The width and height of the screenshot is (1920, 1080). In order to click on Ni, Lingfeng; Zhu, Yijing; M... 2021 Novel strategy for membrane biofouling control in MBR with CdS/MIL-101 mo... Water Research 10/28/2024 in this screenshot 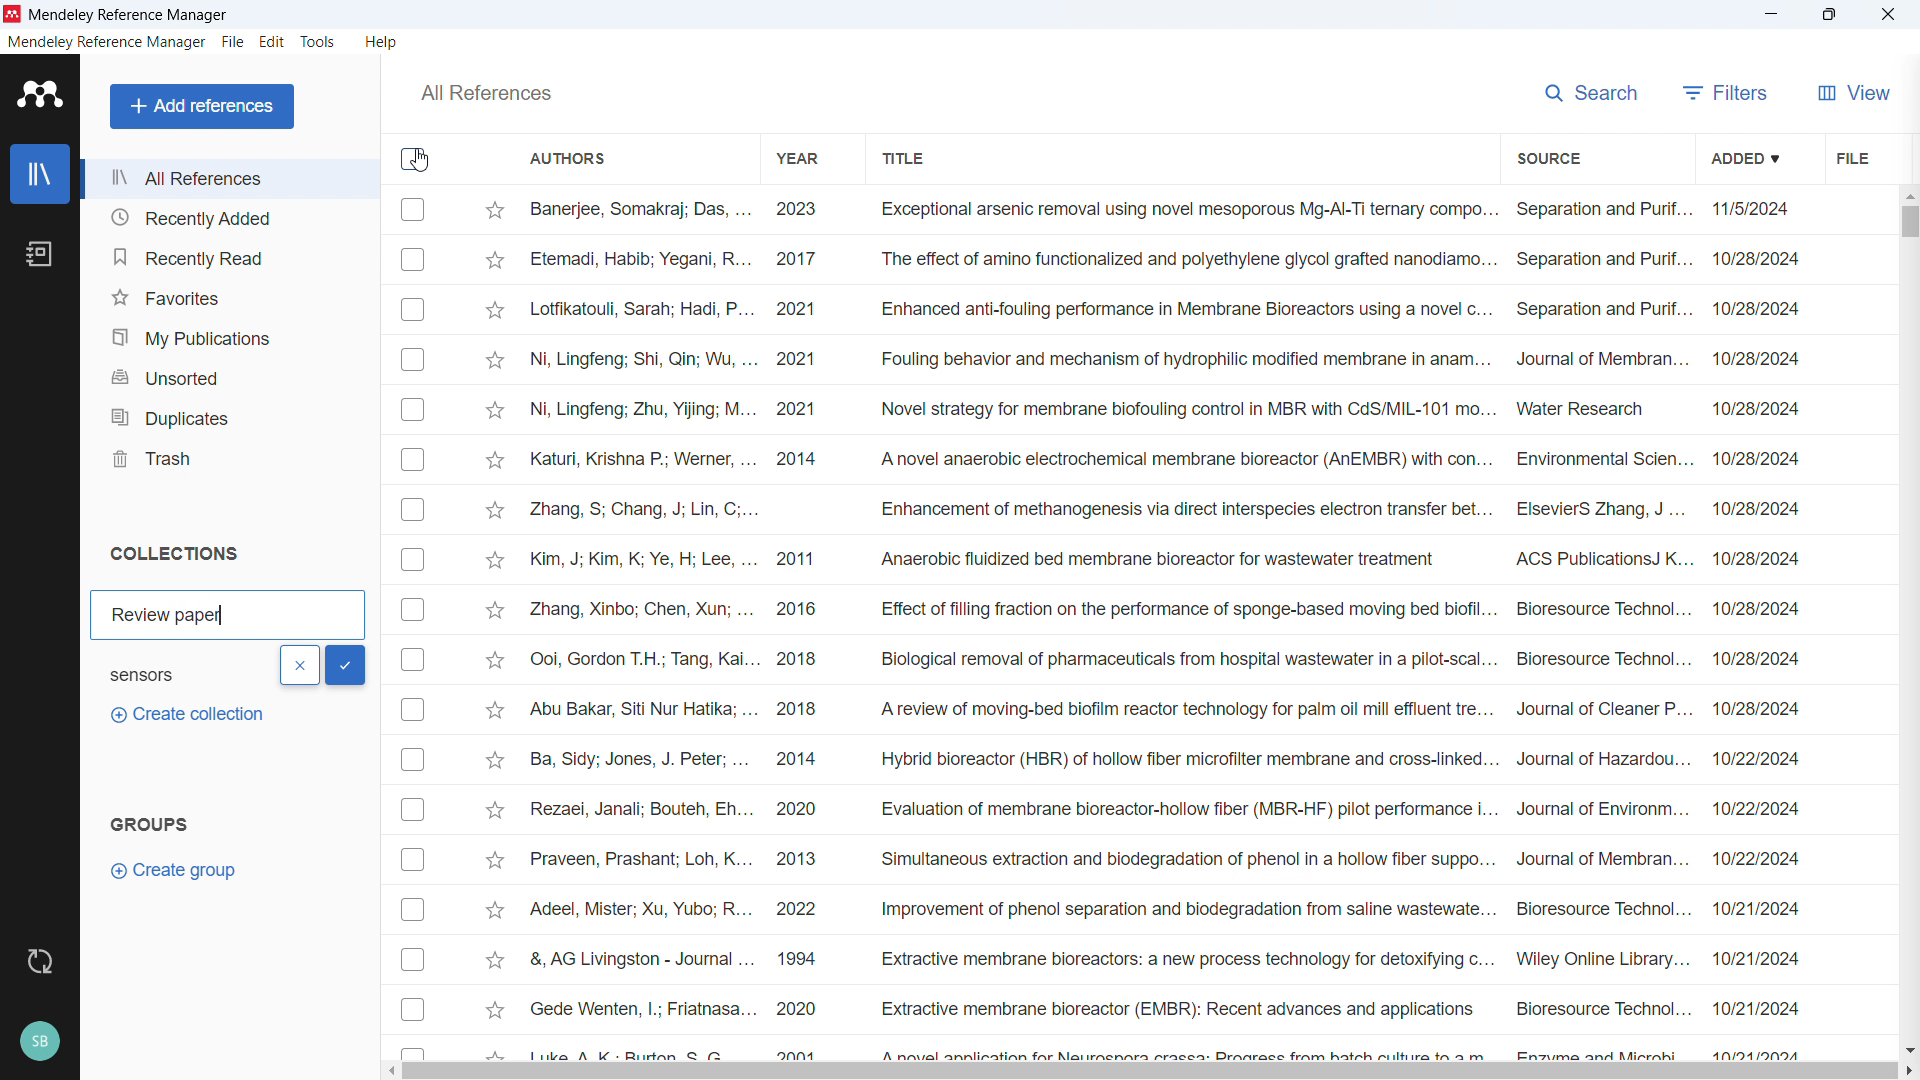, I will do `click(1167, 409)`.